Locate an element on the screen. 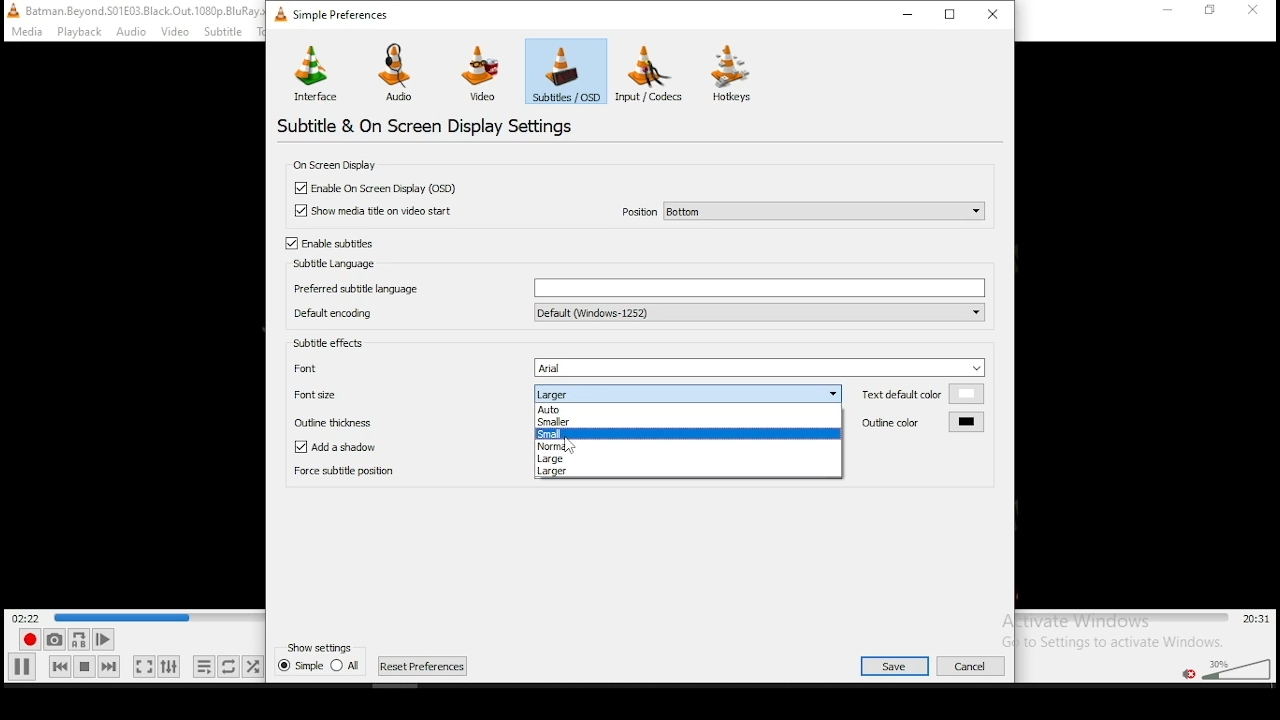 The image size is (1280, 720). outline color is located at coordinates (921, 422).